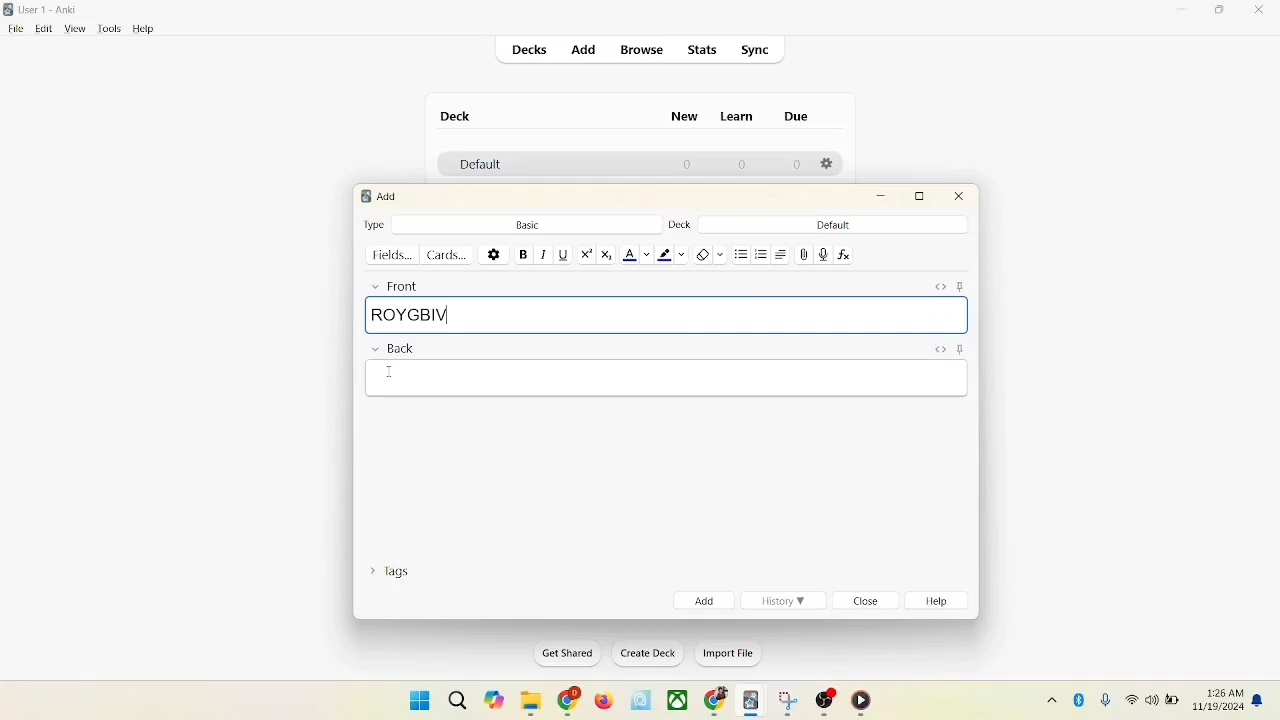  I want to click on battery, so click(1172, 702).